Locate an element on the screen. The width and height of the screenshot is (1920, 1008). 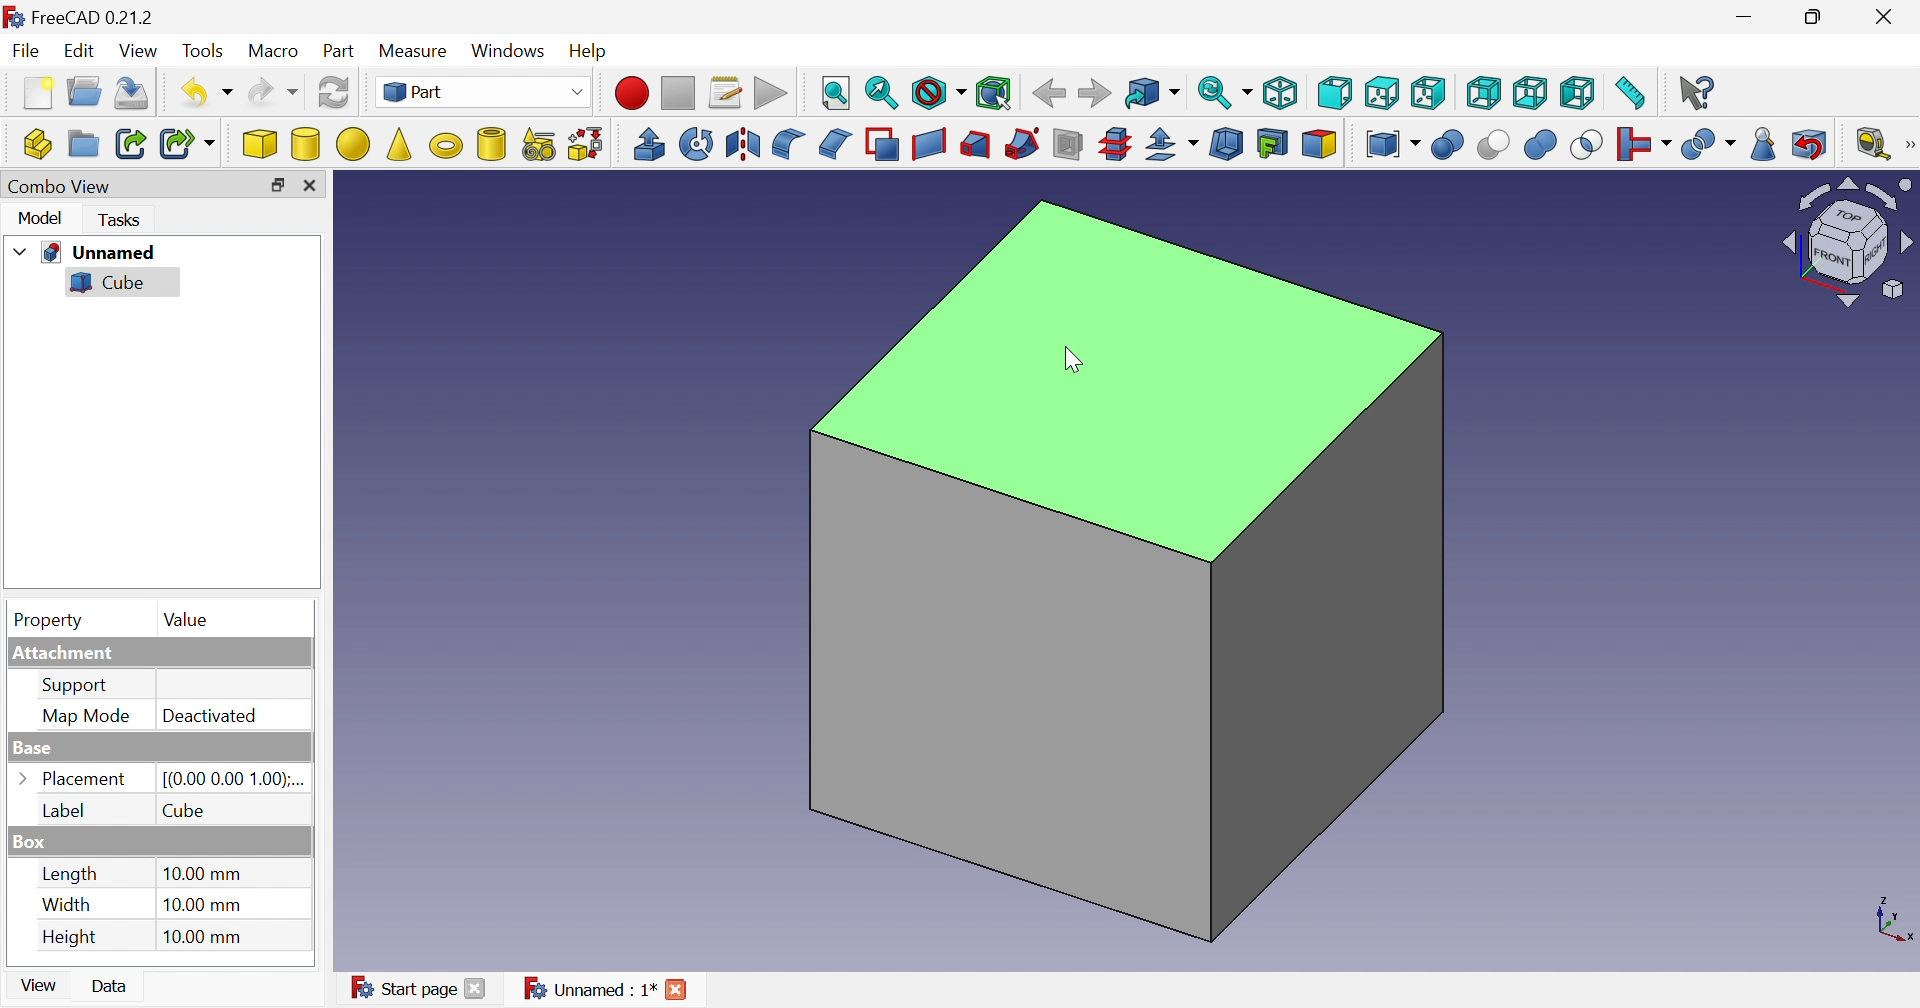
Section is located at coordinates (1065, 144).